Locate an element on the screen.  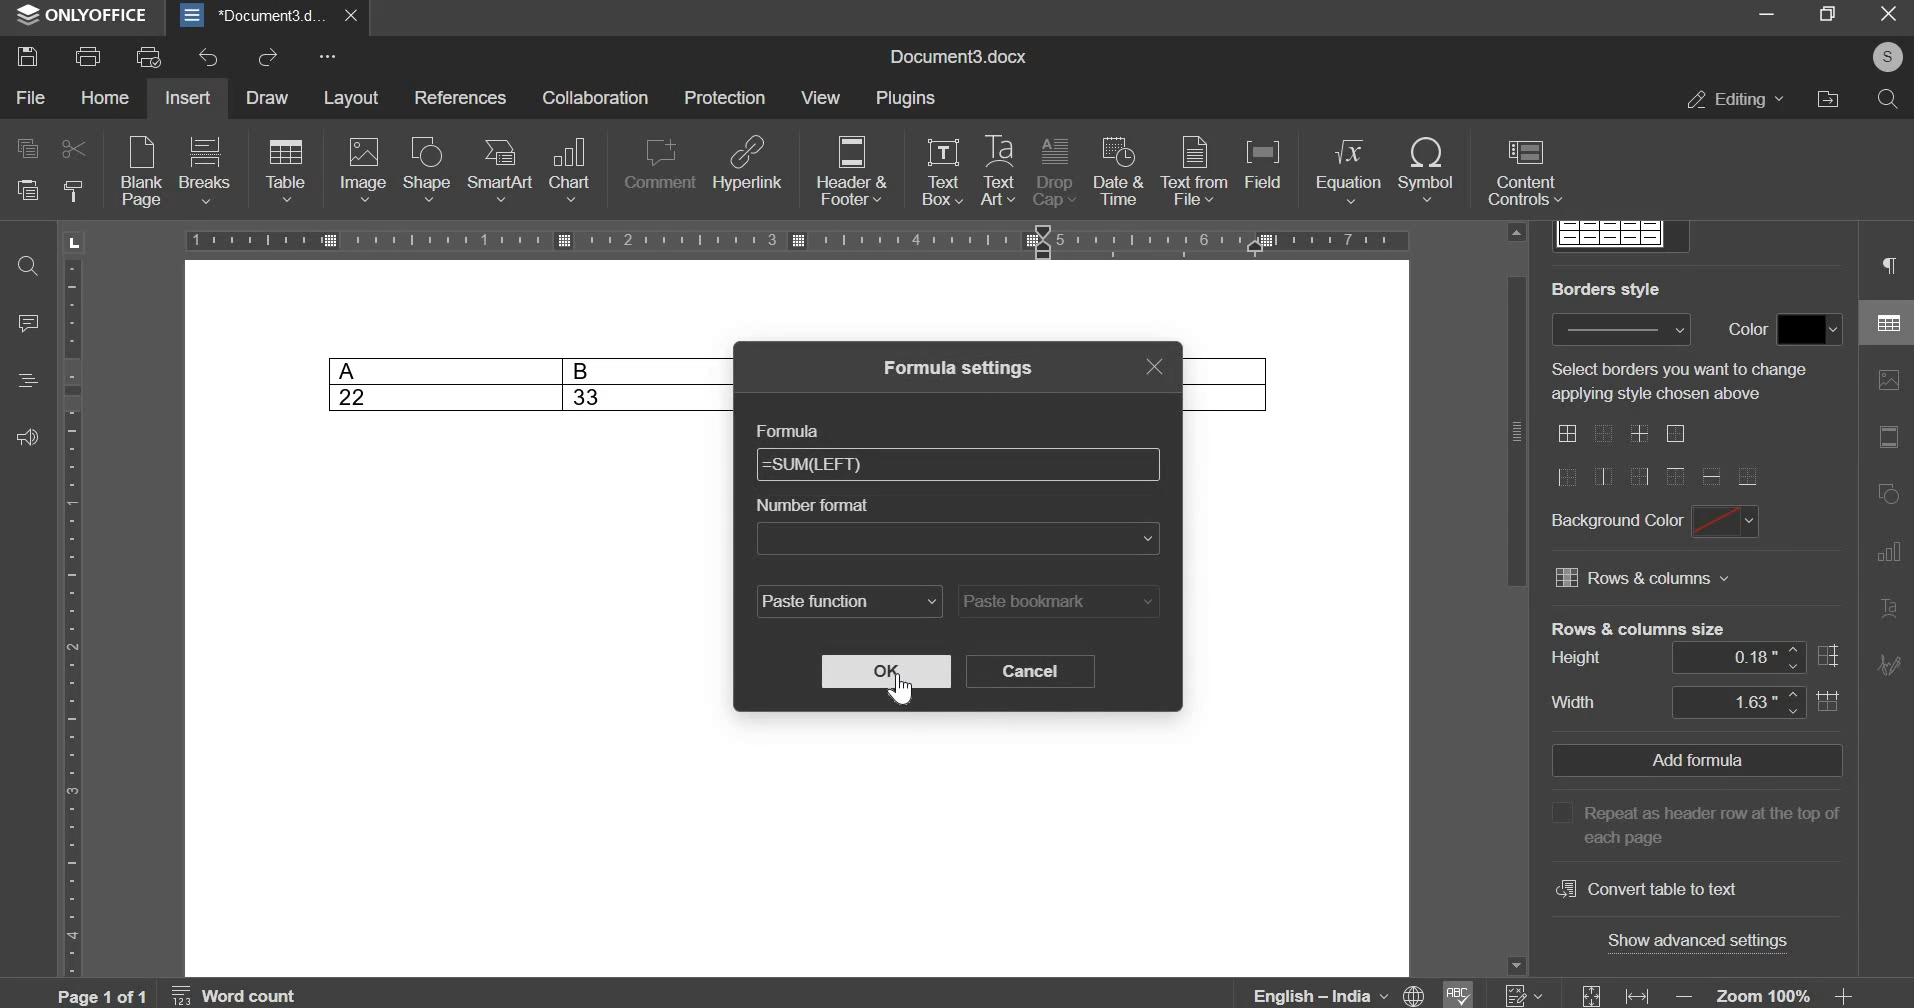
numericals is located at coordinates (1523, 994).